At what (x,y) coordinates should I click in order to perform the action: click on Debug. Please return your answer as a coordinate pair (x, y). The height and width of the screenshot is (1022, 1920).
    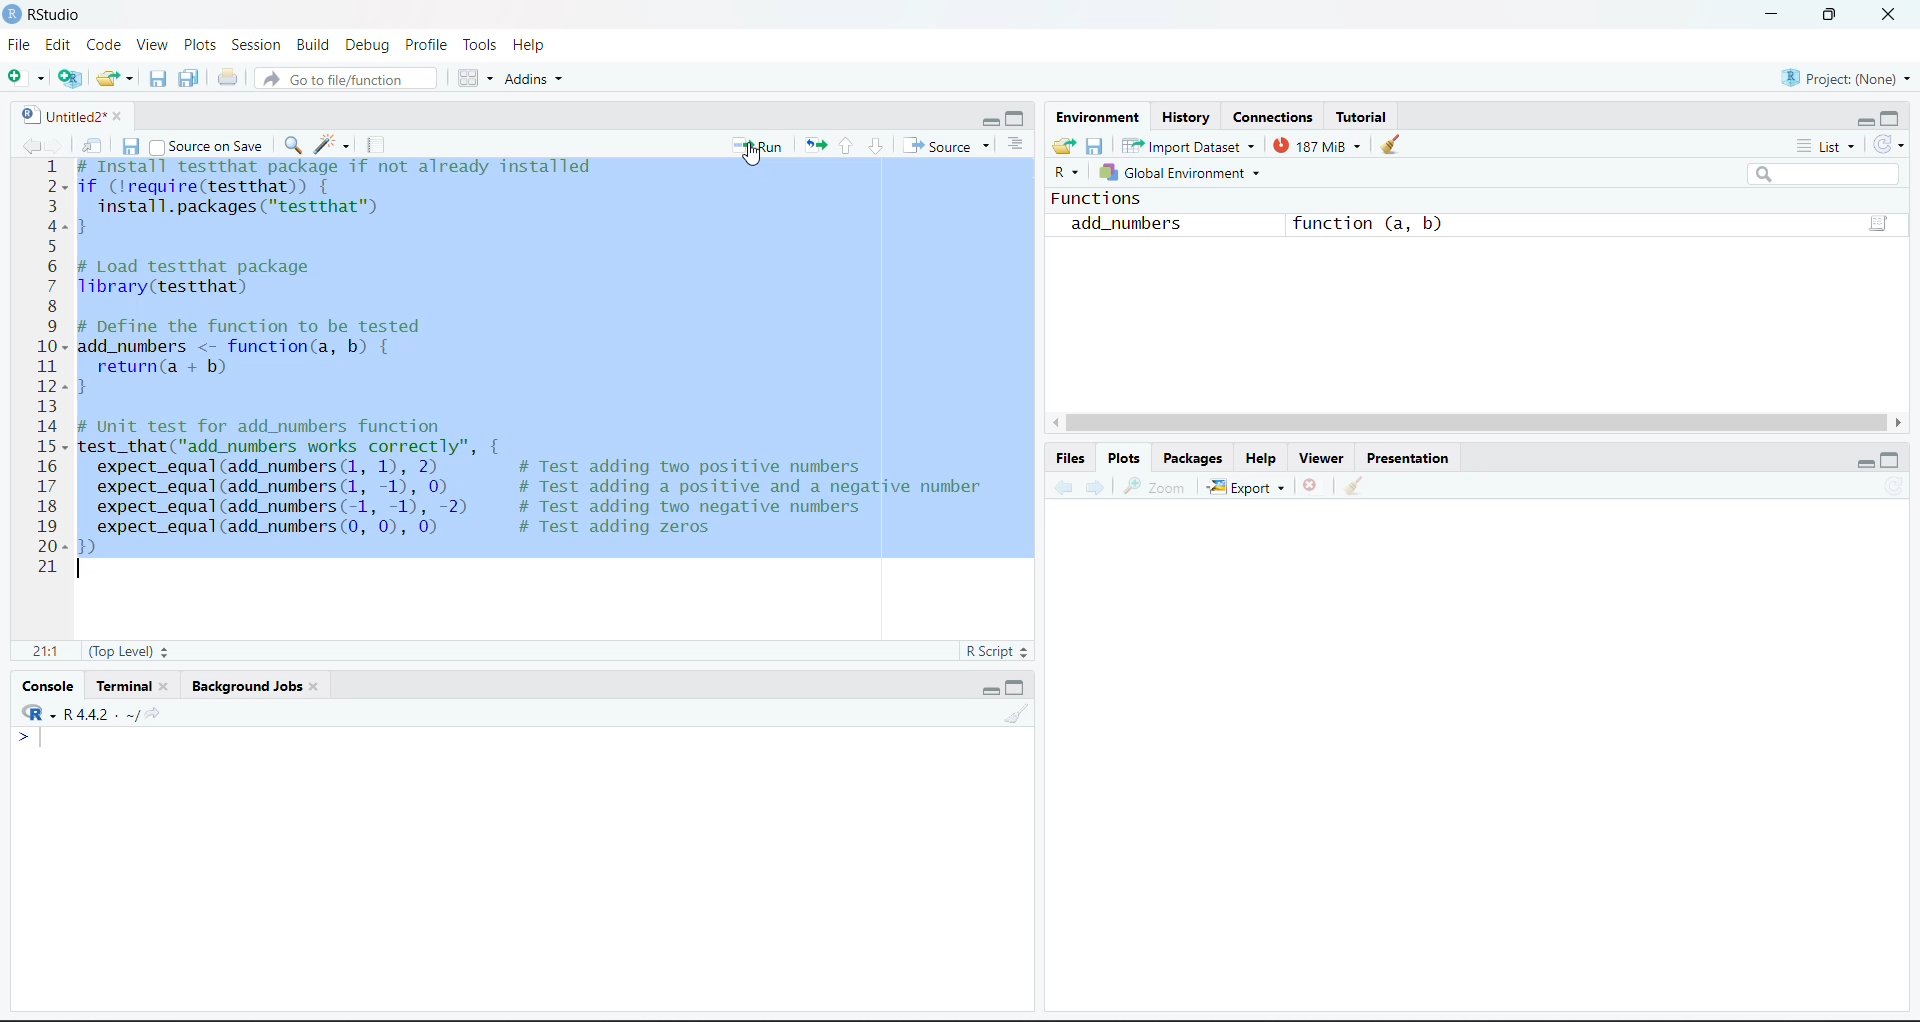
    Looking at the image, I should click on (367, 44).